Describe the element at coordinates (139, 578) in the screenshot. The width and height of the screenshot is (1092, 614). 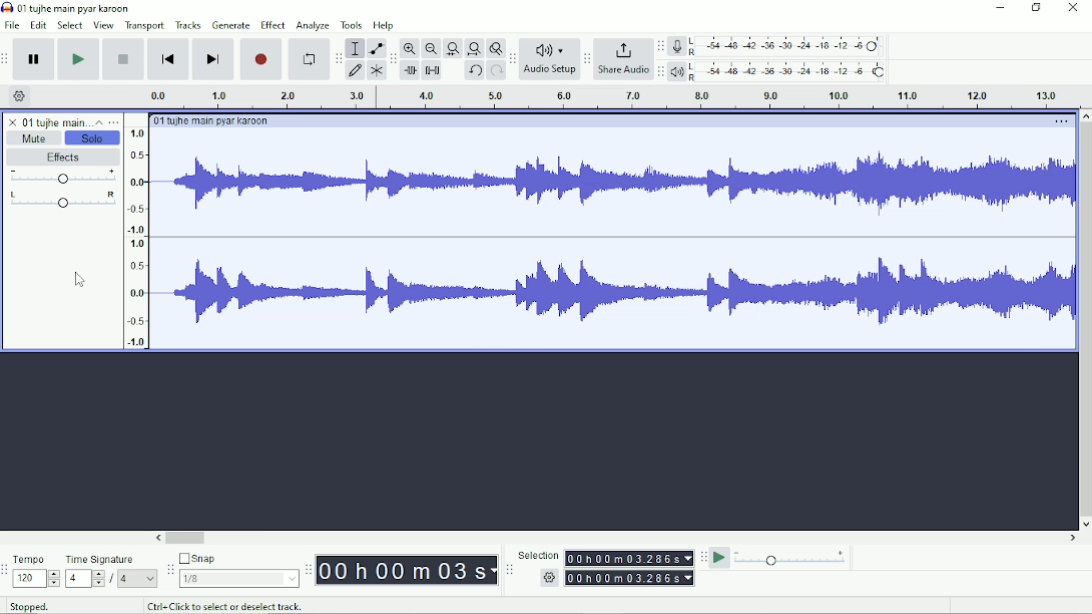
I see `` at that location.